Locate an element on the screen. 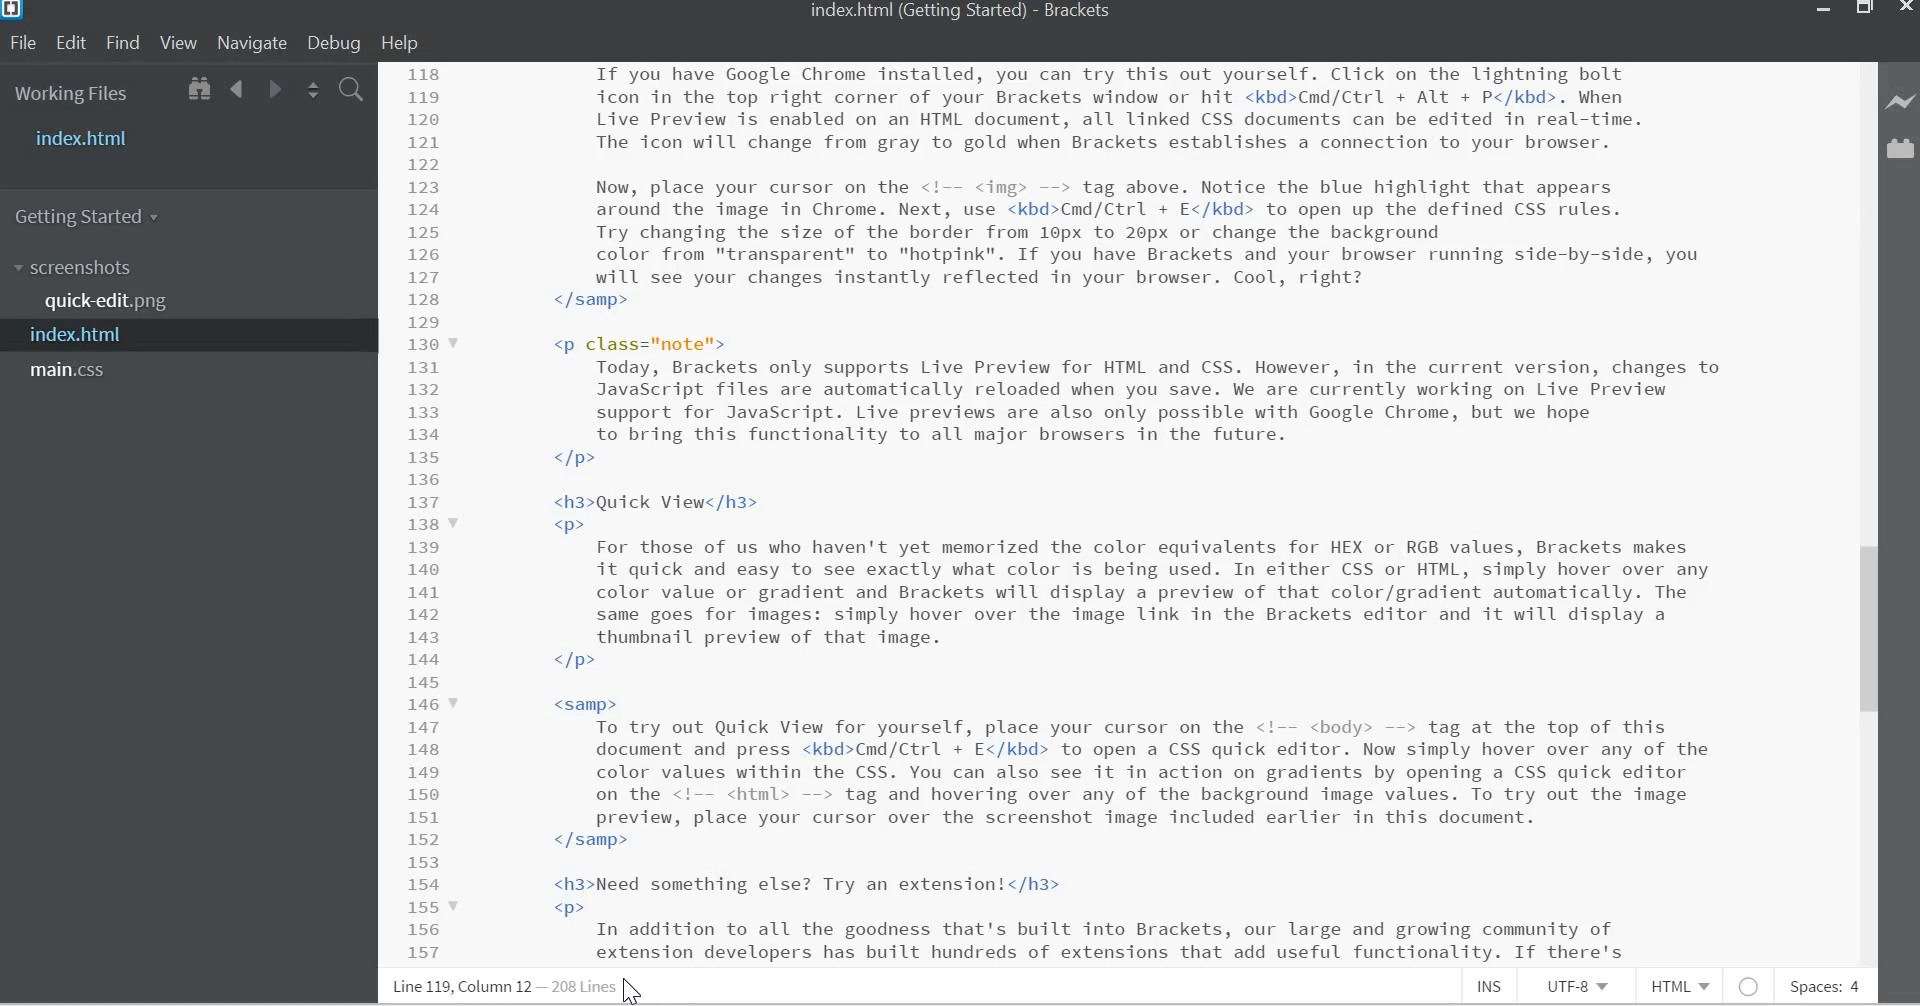 Image resolution: width=1920 pixels, height=1006 pixels. Cursor is located at coordinates (633, 992).